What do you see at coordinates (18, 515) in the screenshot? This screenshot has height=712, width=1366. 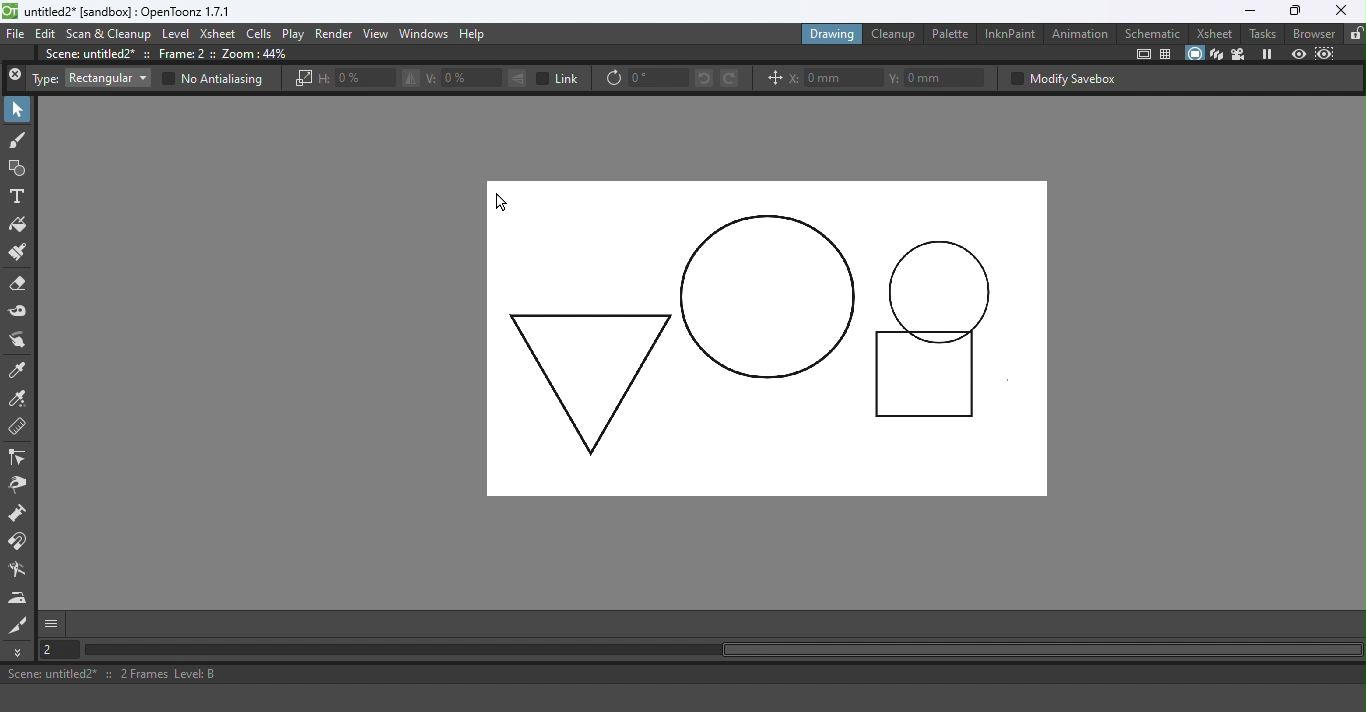 I see `Pump tool` at bounding box center [18, 515].